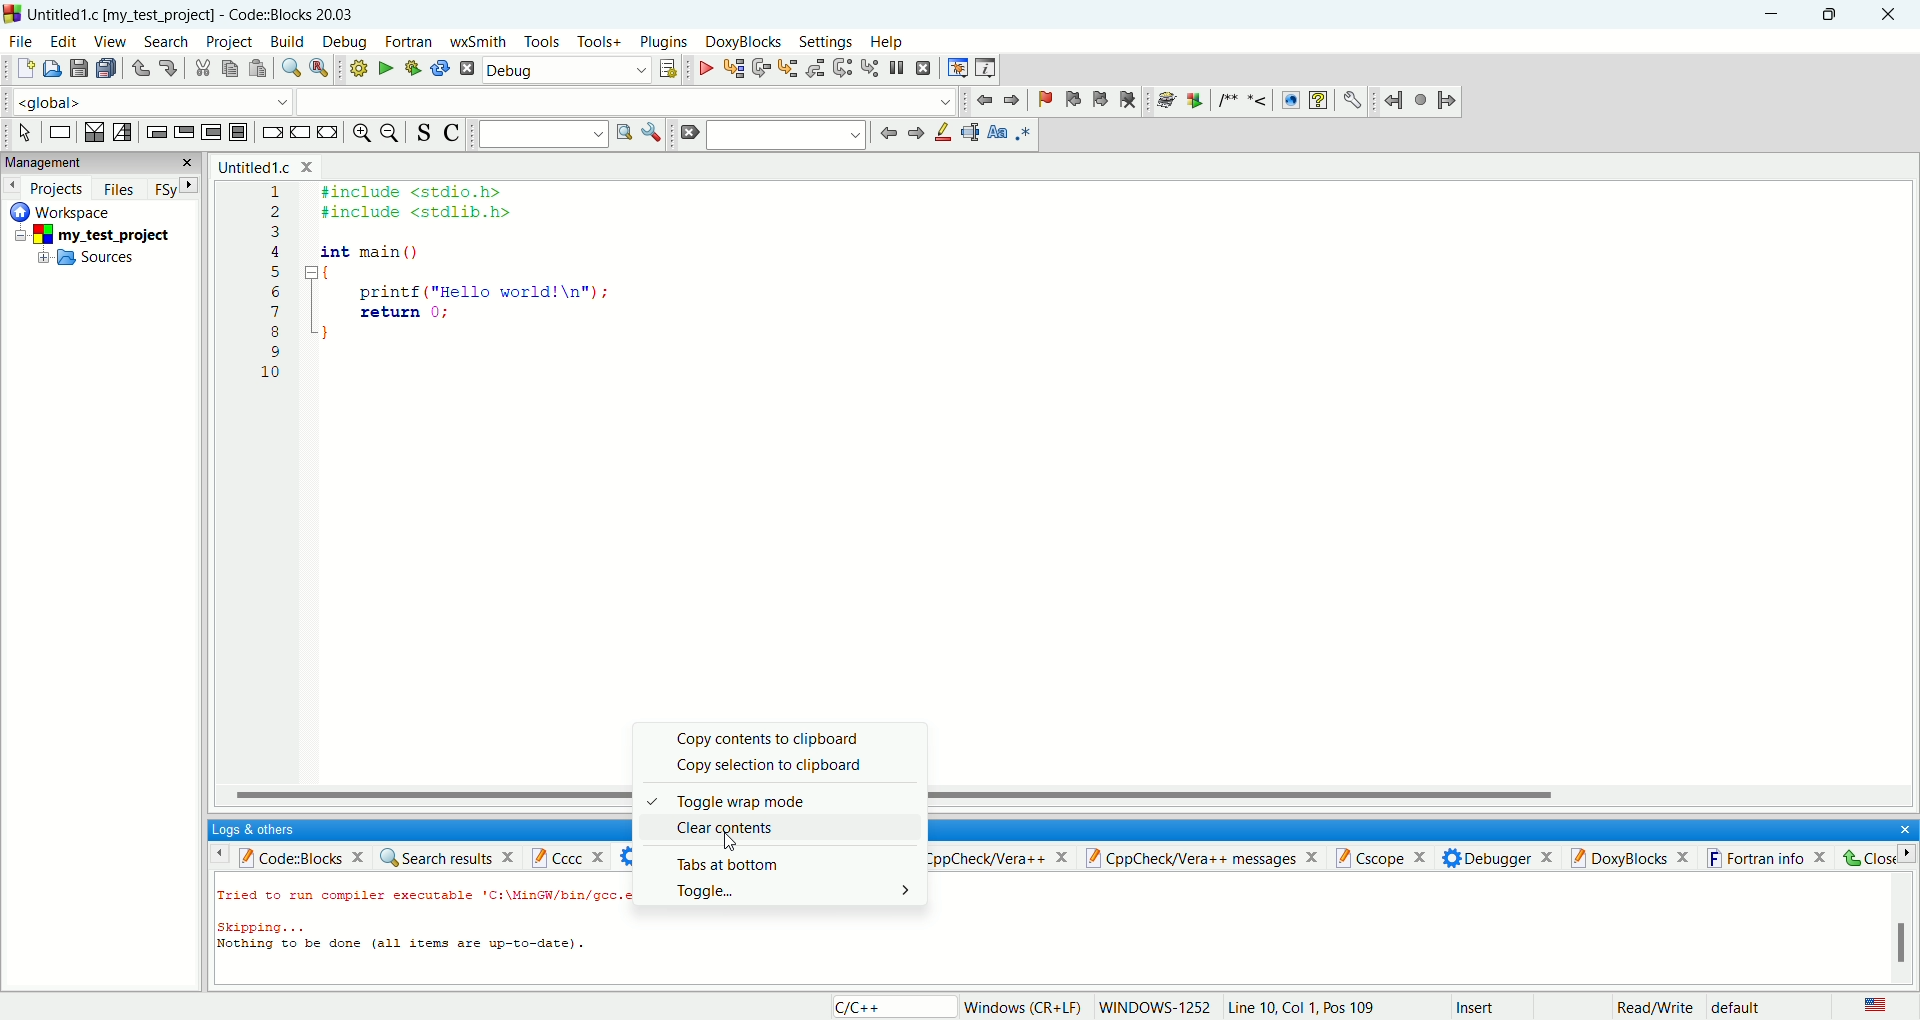 This screenshot has height=1020, width=1920. What do you see at coordinates (573, 856) in the screenshot?
I see `cccc` at bounding box center [573, 856].